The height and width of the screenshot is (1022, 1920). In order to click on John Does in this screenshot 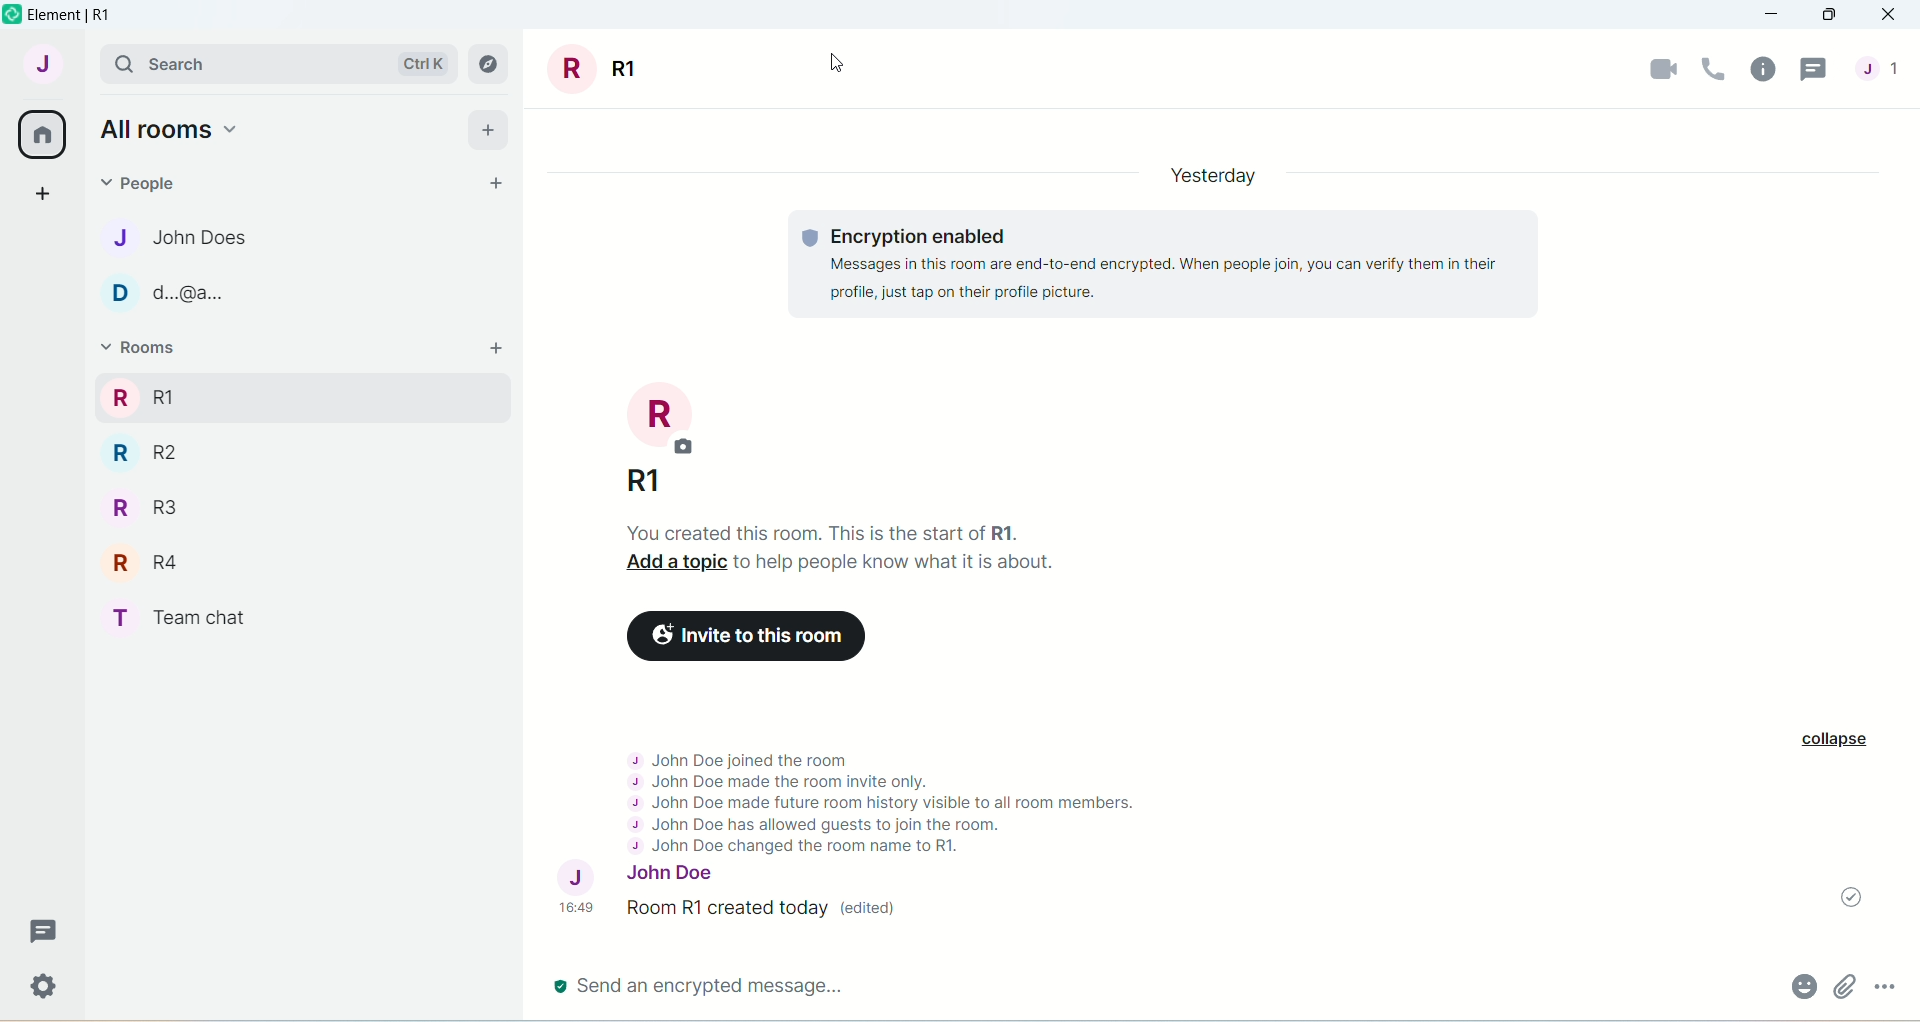, I will do `click(180, 241)`.